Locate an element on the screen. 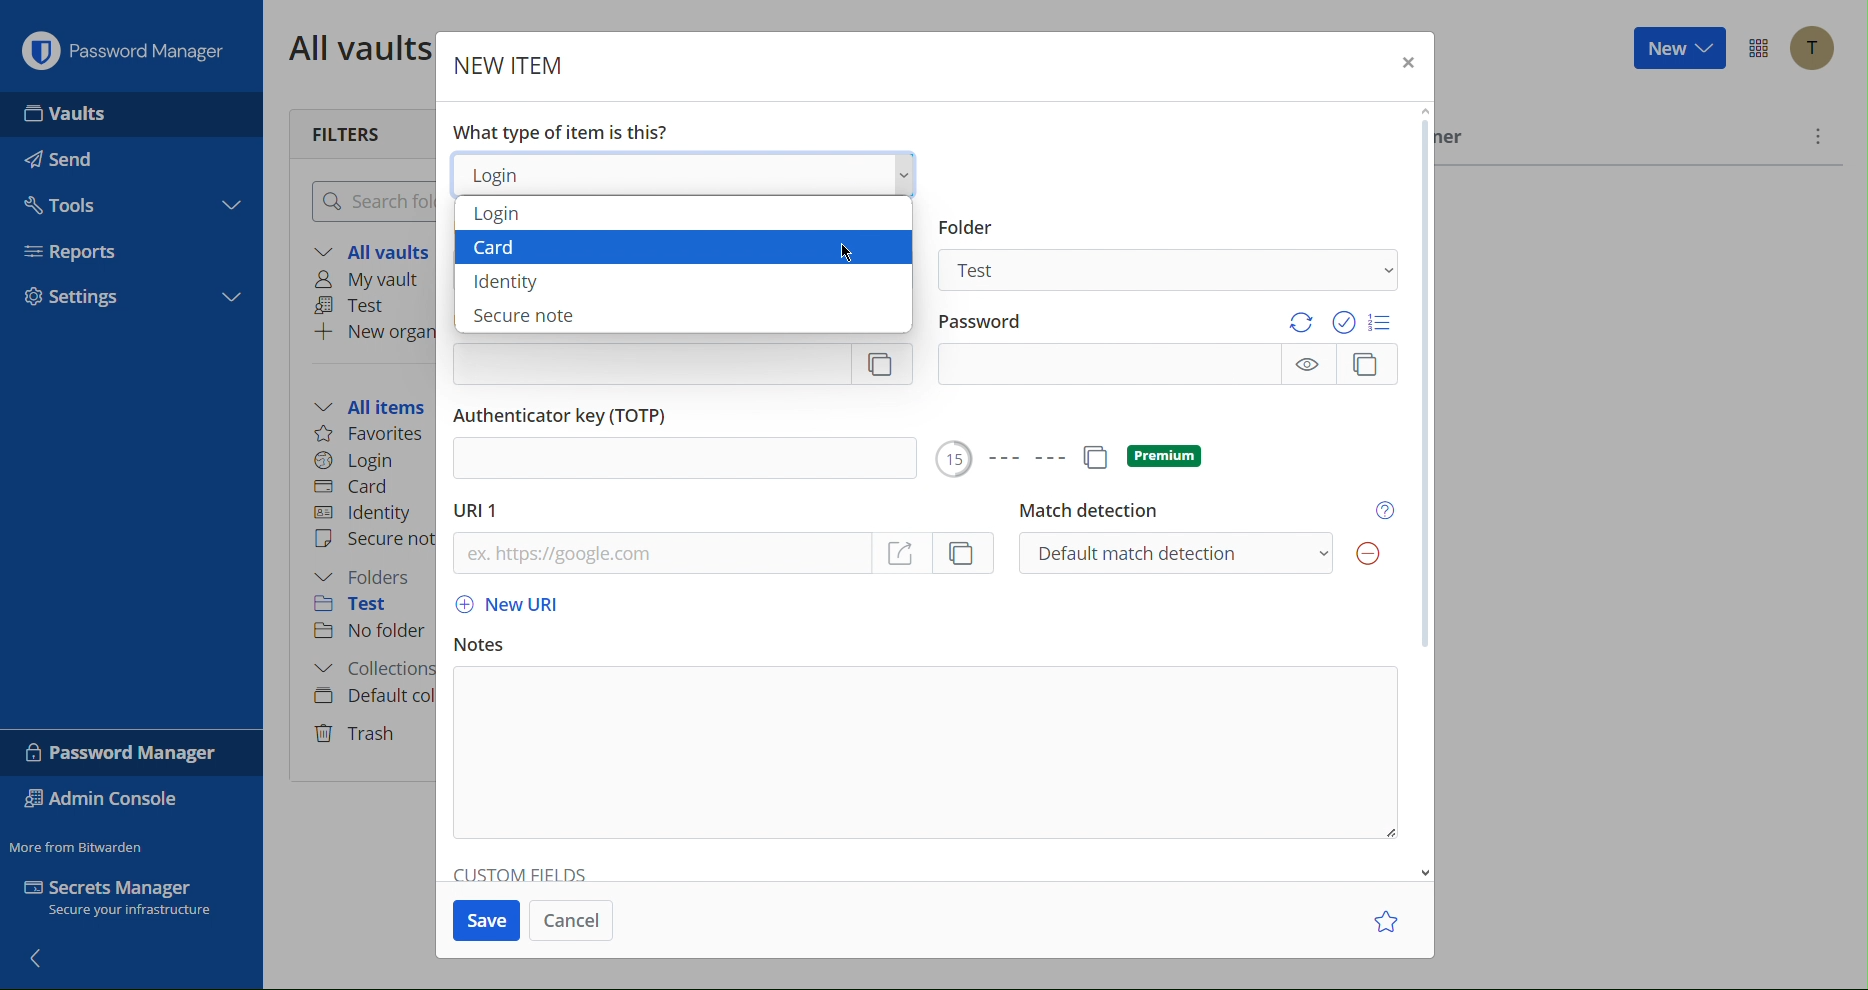 The image size is (1868, 990). Admin Console is located at coordinates (101, 801).